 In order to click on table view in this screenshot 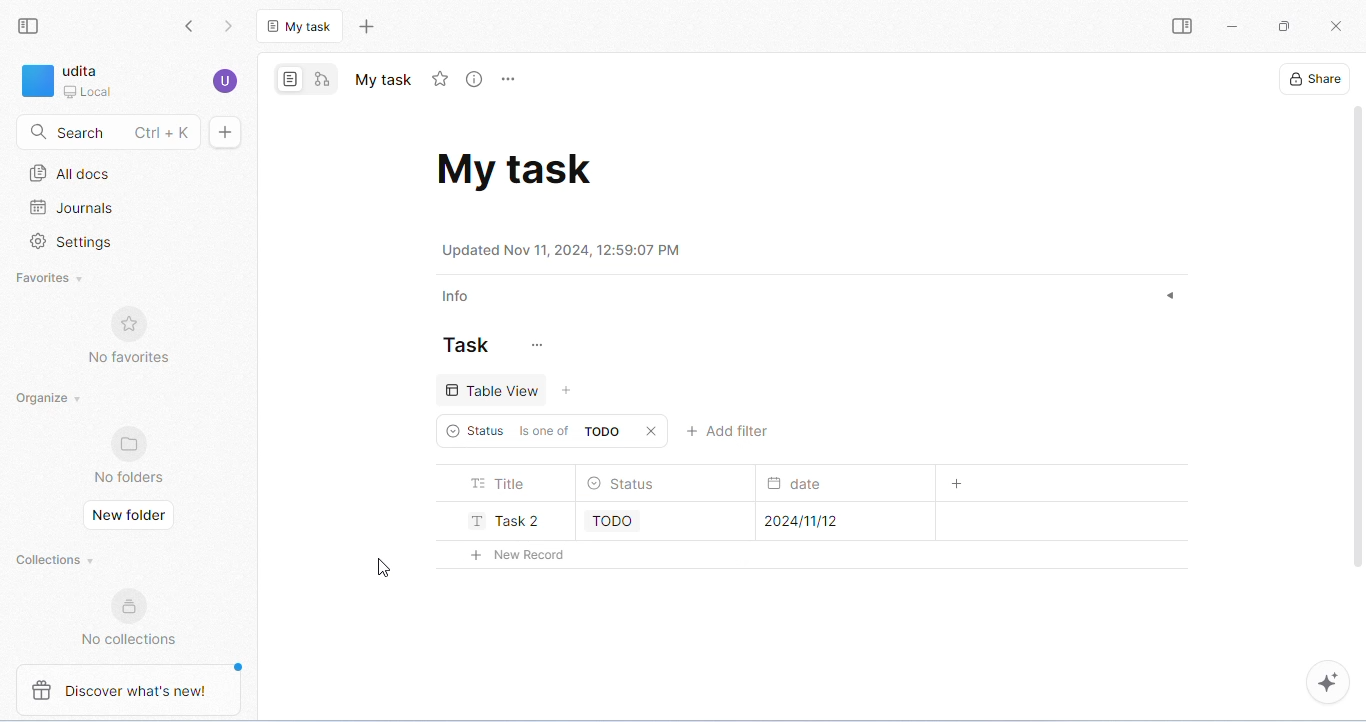, I will do `click(494, 388)`.